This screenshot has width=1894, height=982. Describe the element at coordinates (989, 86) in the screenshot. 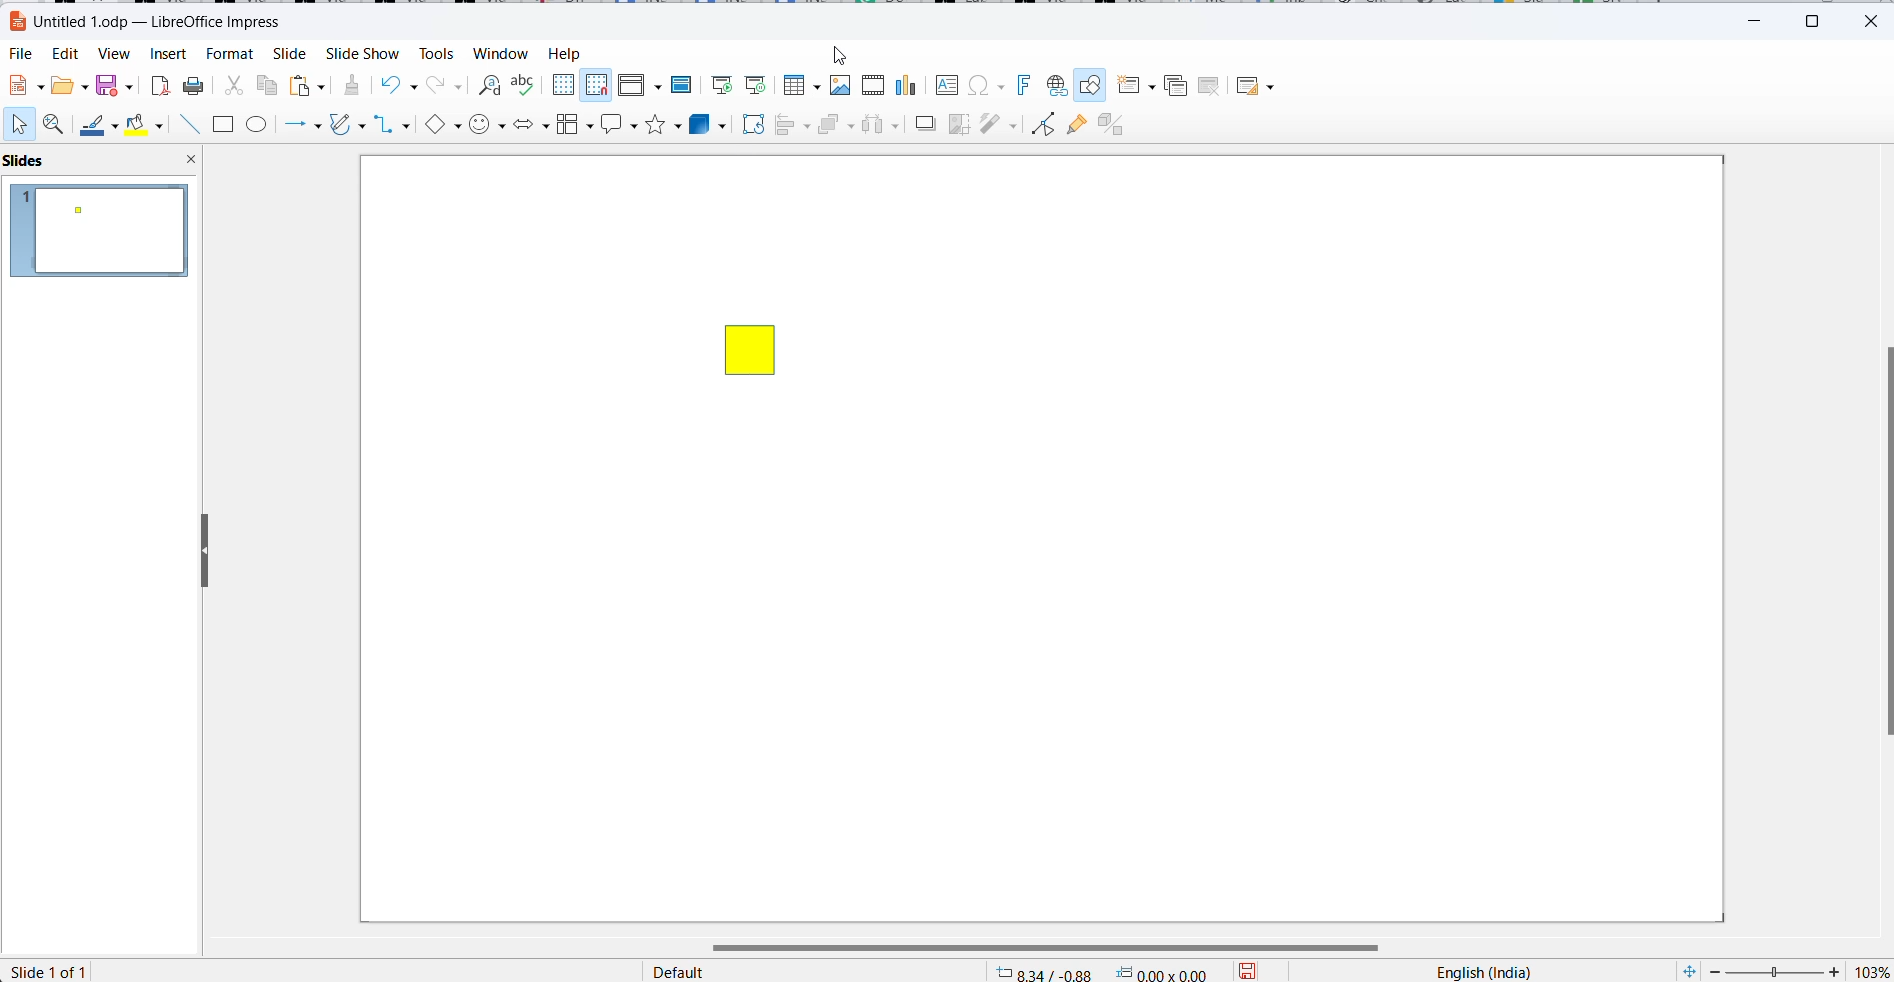

I see `Insert special characters` at that location.